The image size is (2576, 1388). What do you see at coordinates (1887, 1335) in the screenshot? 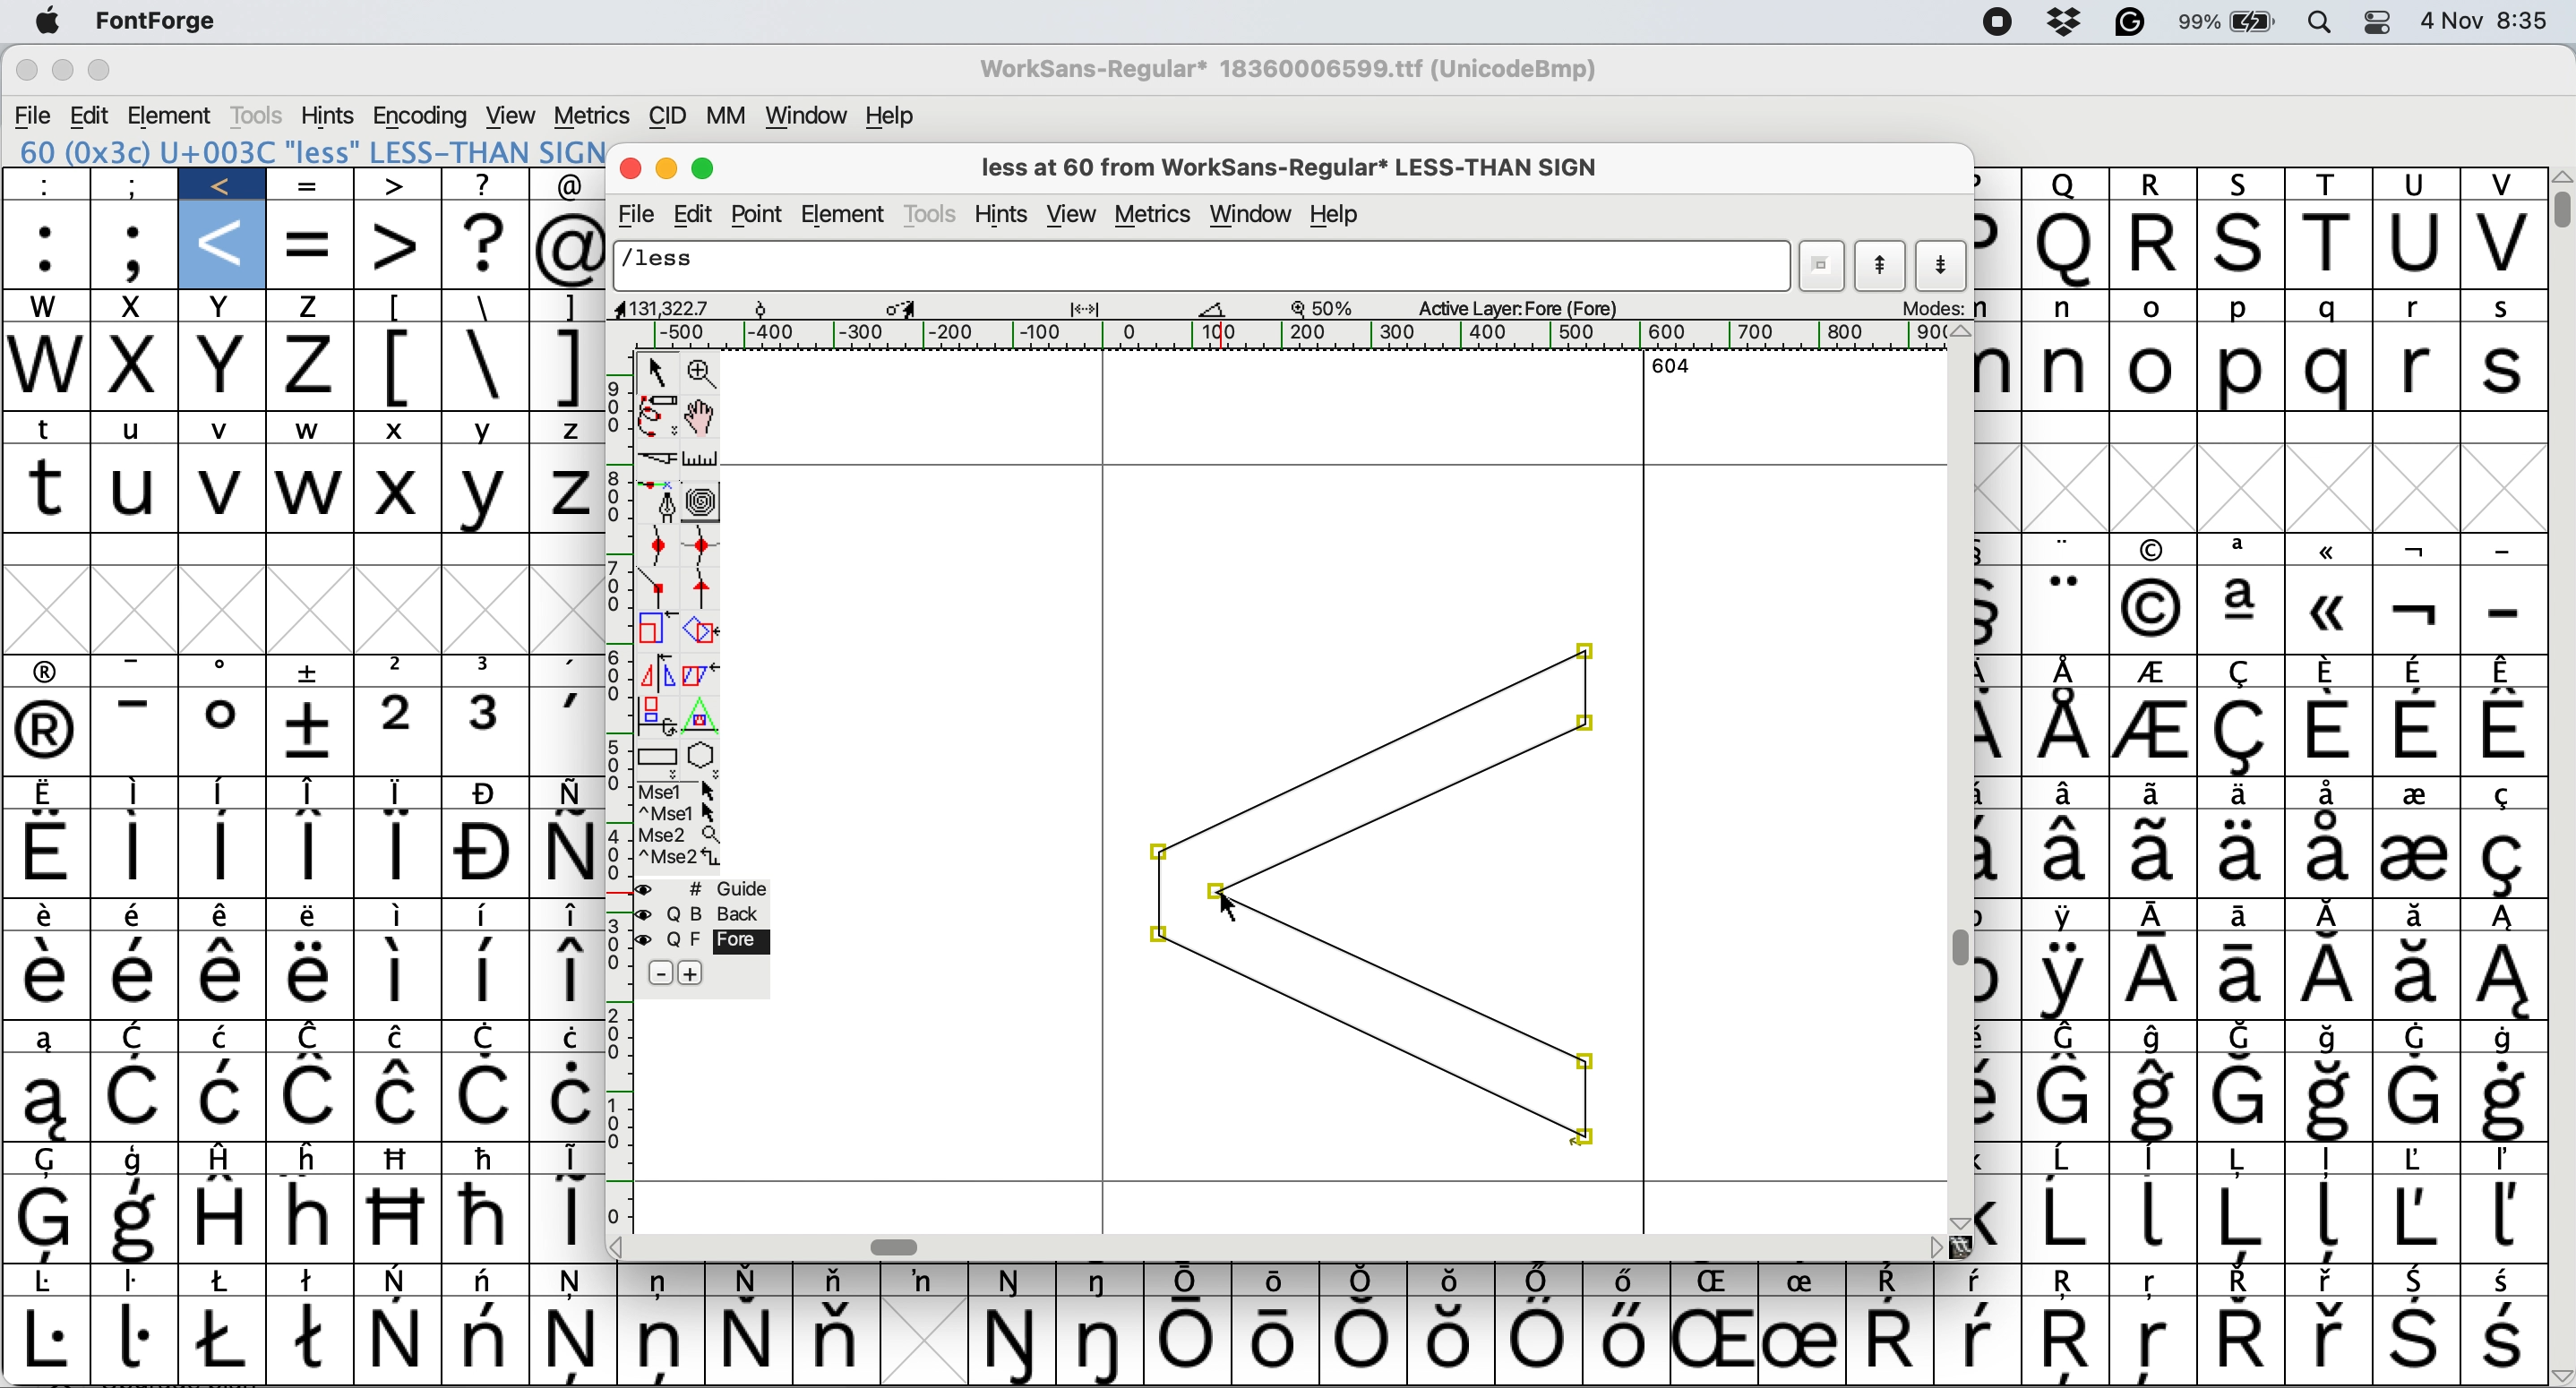
I see `Symbol` at bounding box center [1887, 1335].